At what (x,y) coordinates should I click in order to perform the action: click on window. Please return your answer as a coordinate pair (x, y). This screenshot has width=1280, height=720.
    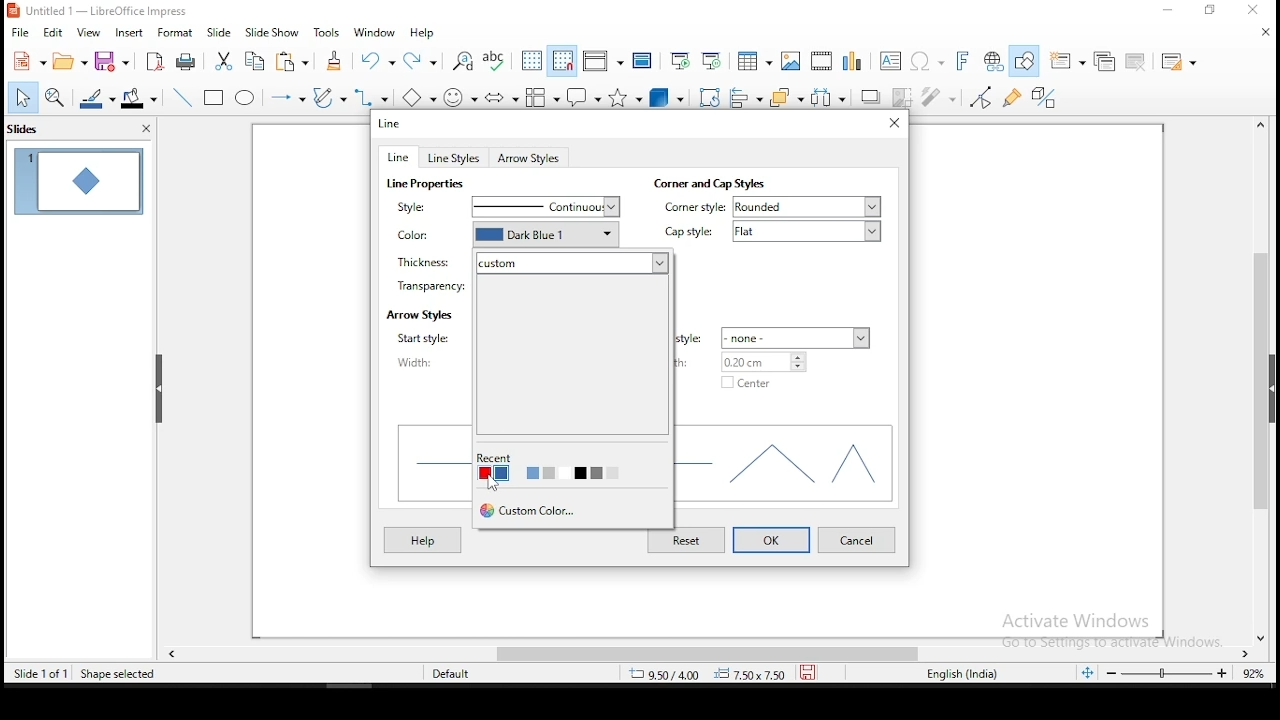
    Looking at the image, I should click on (375, 31).